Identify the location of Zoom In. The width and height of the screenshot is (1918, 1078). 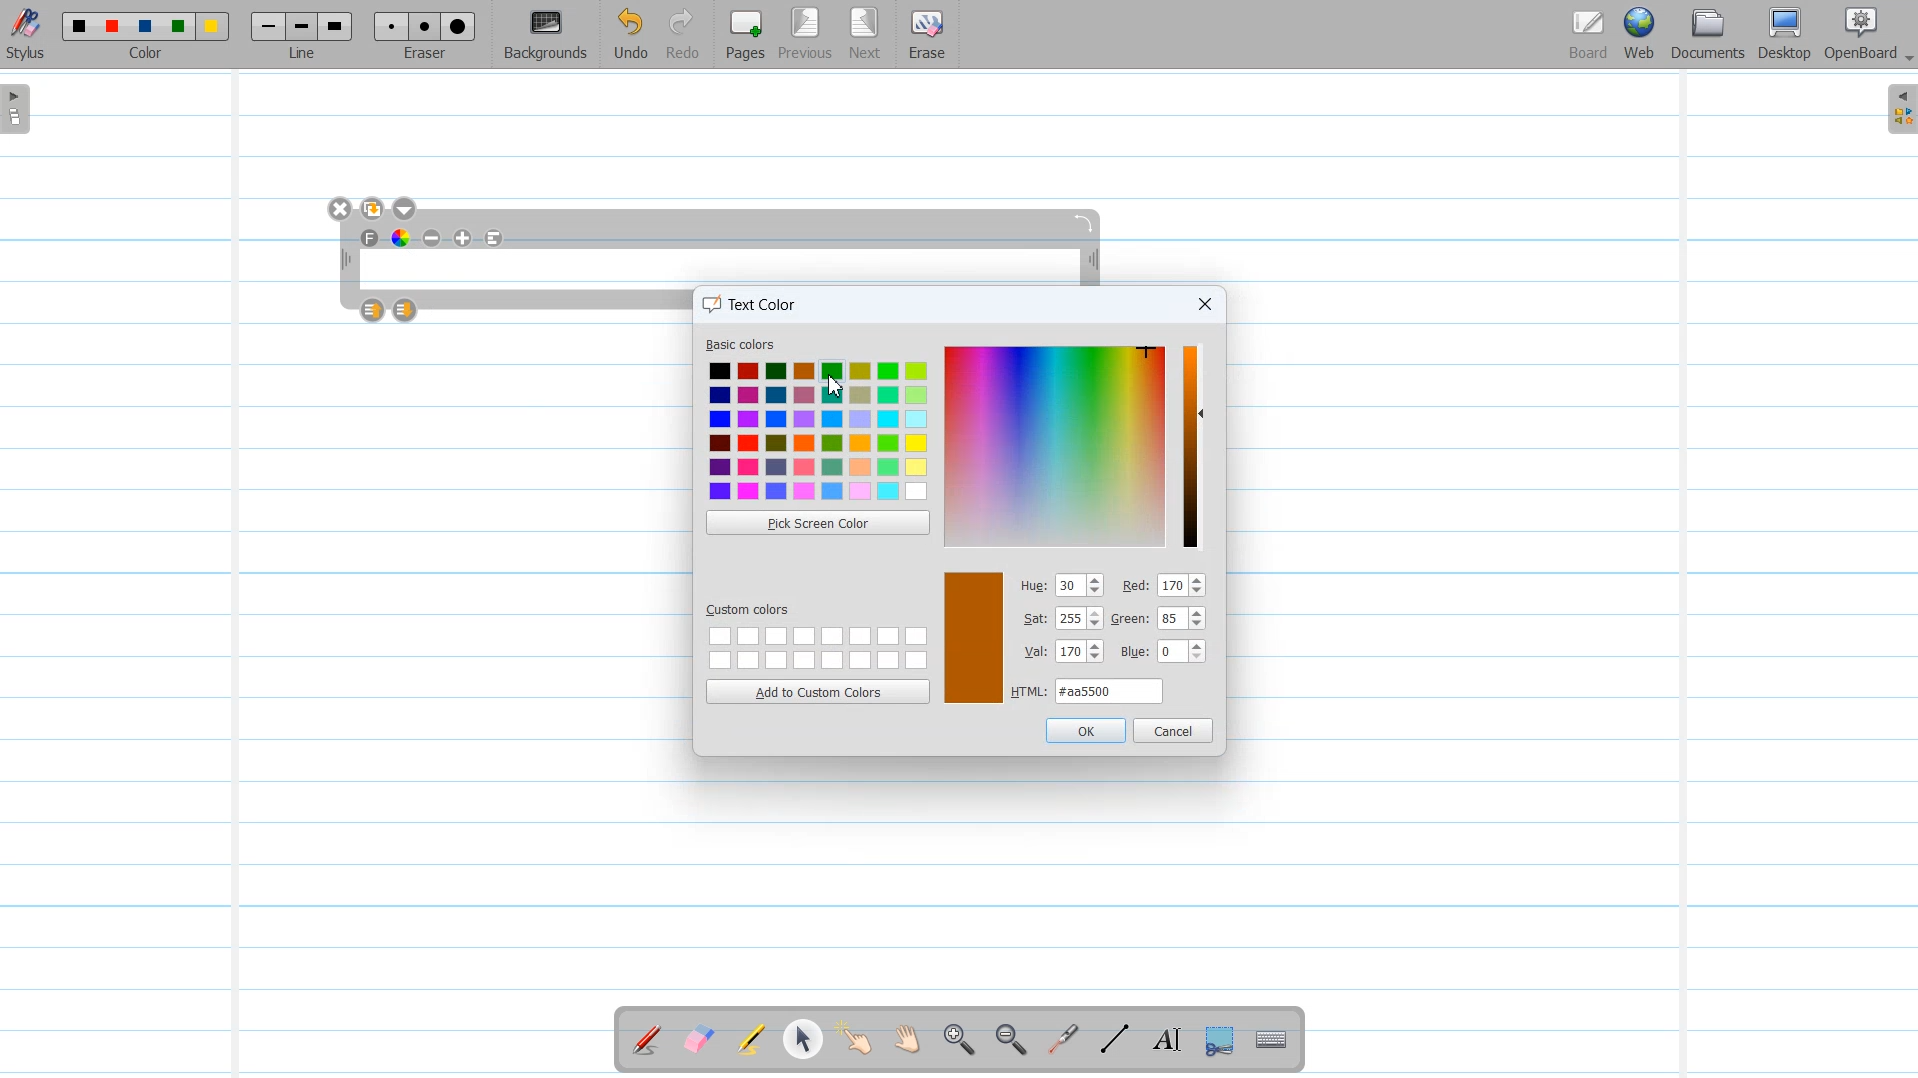
(958, 1041).